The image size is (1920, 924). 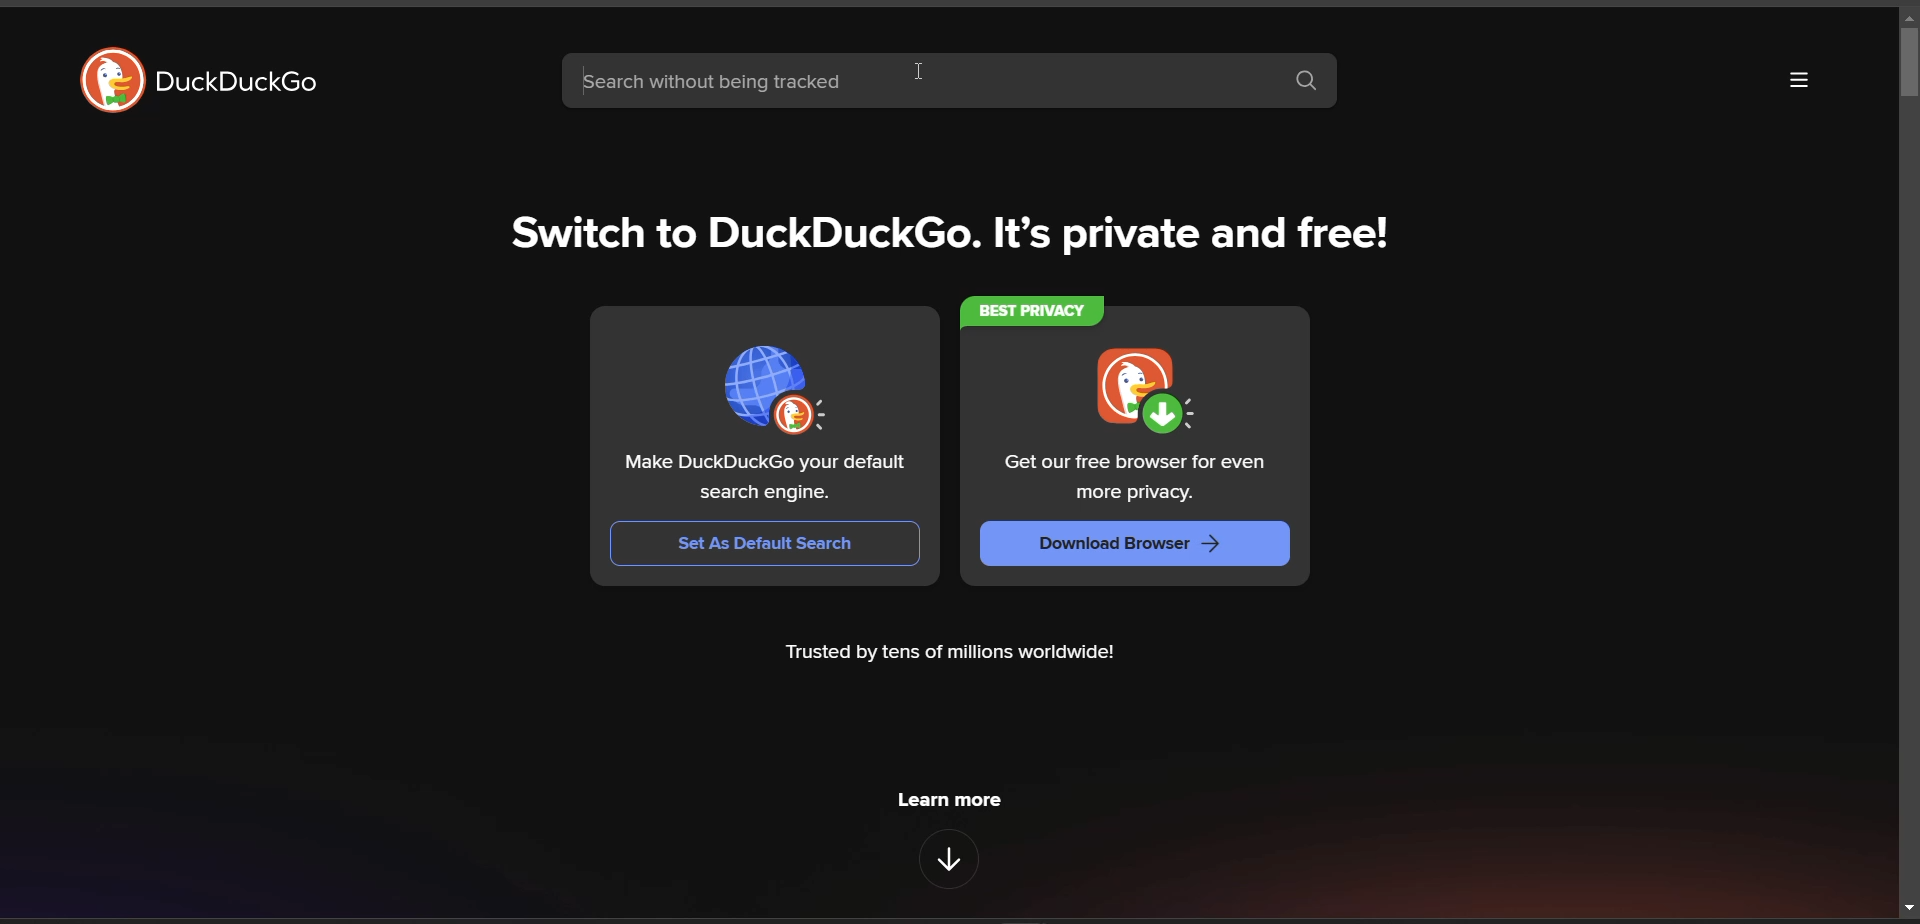 I want to click on Trusted by tens of millions worldwide!, so click(x=949, y=652).